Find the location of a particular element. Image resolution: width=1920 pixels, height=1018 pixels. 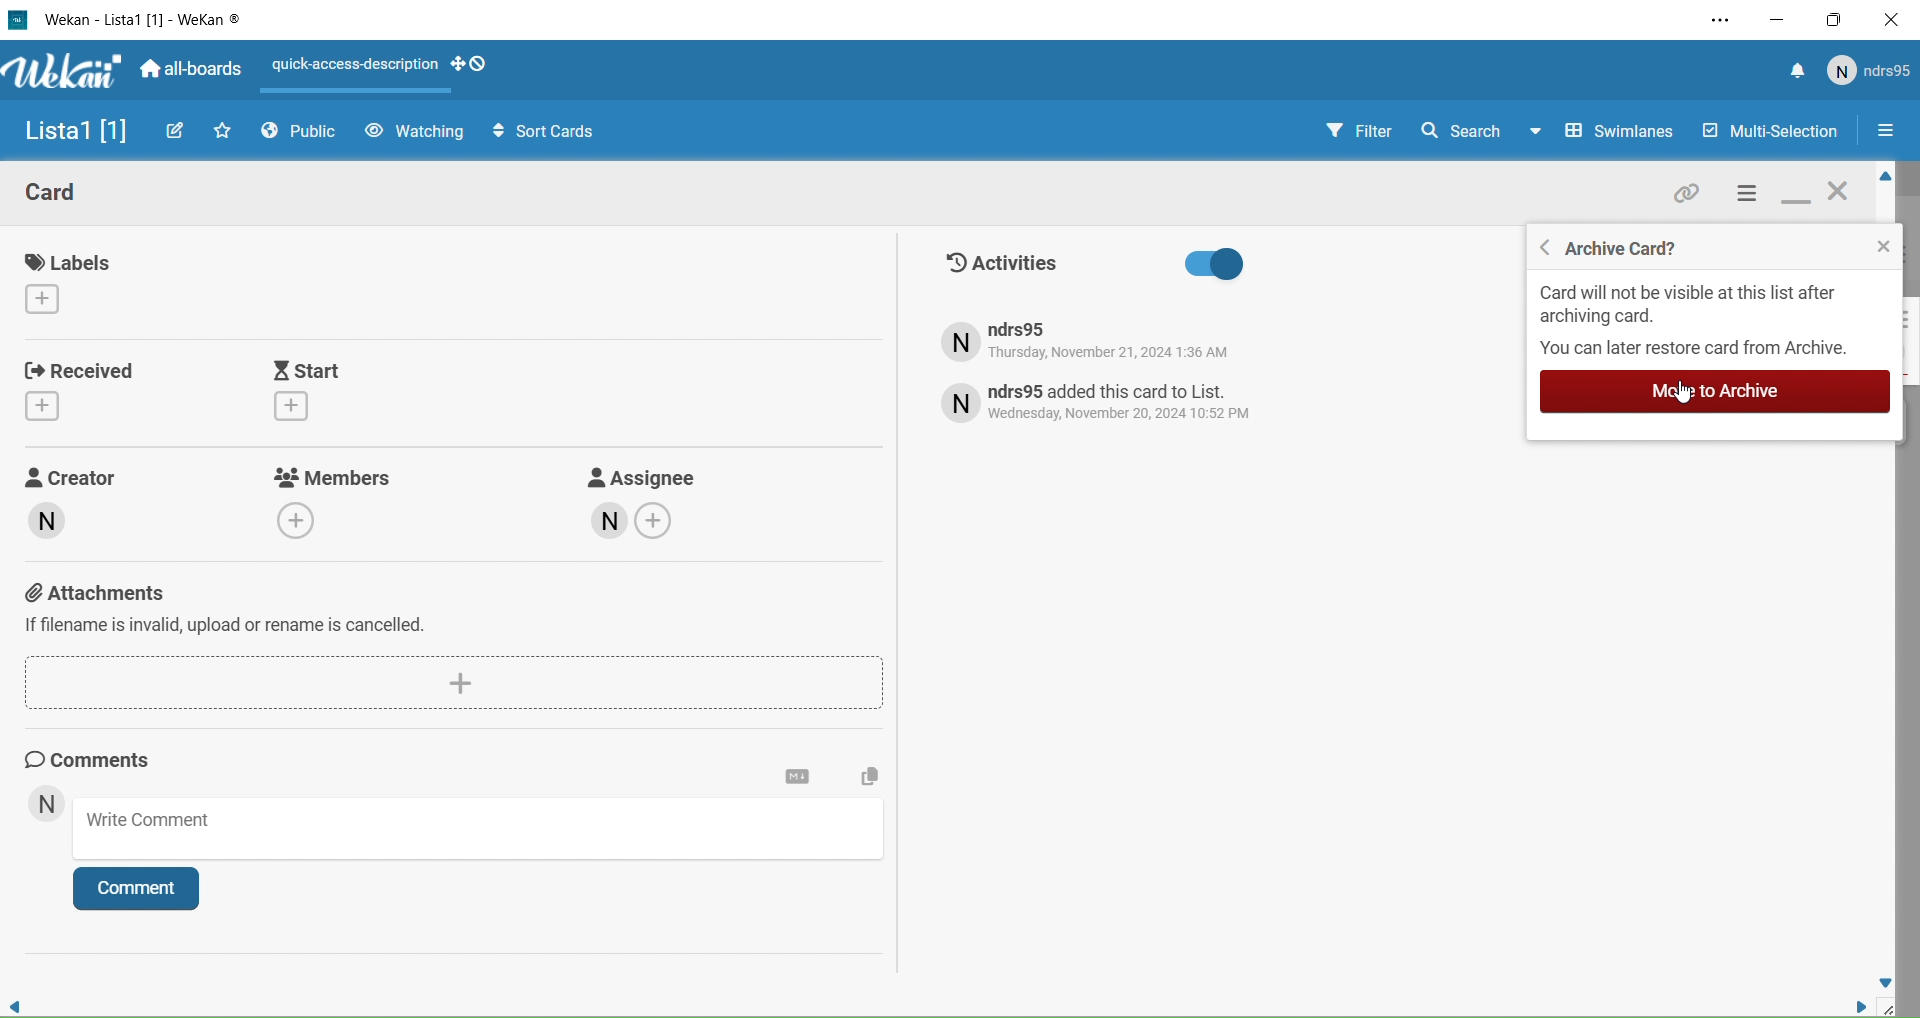

drag handles is located at coordinates (473, 63).